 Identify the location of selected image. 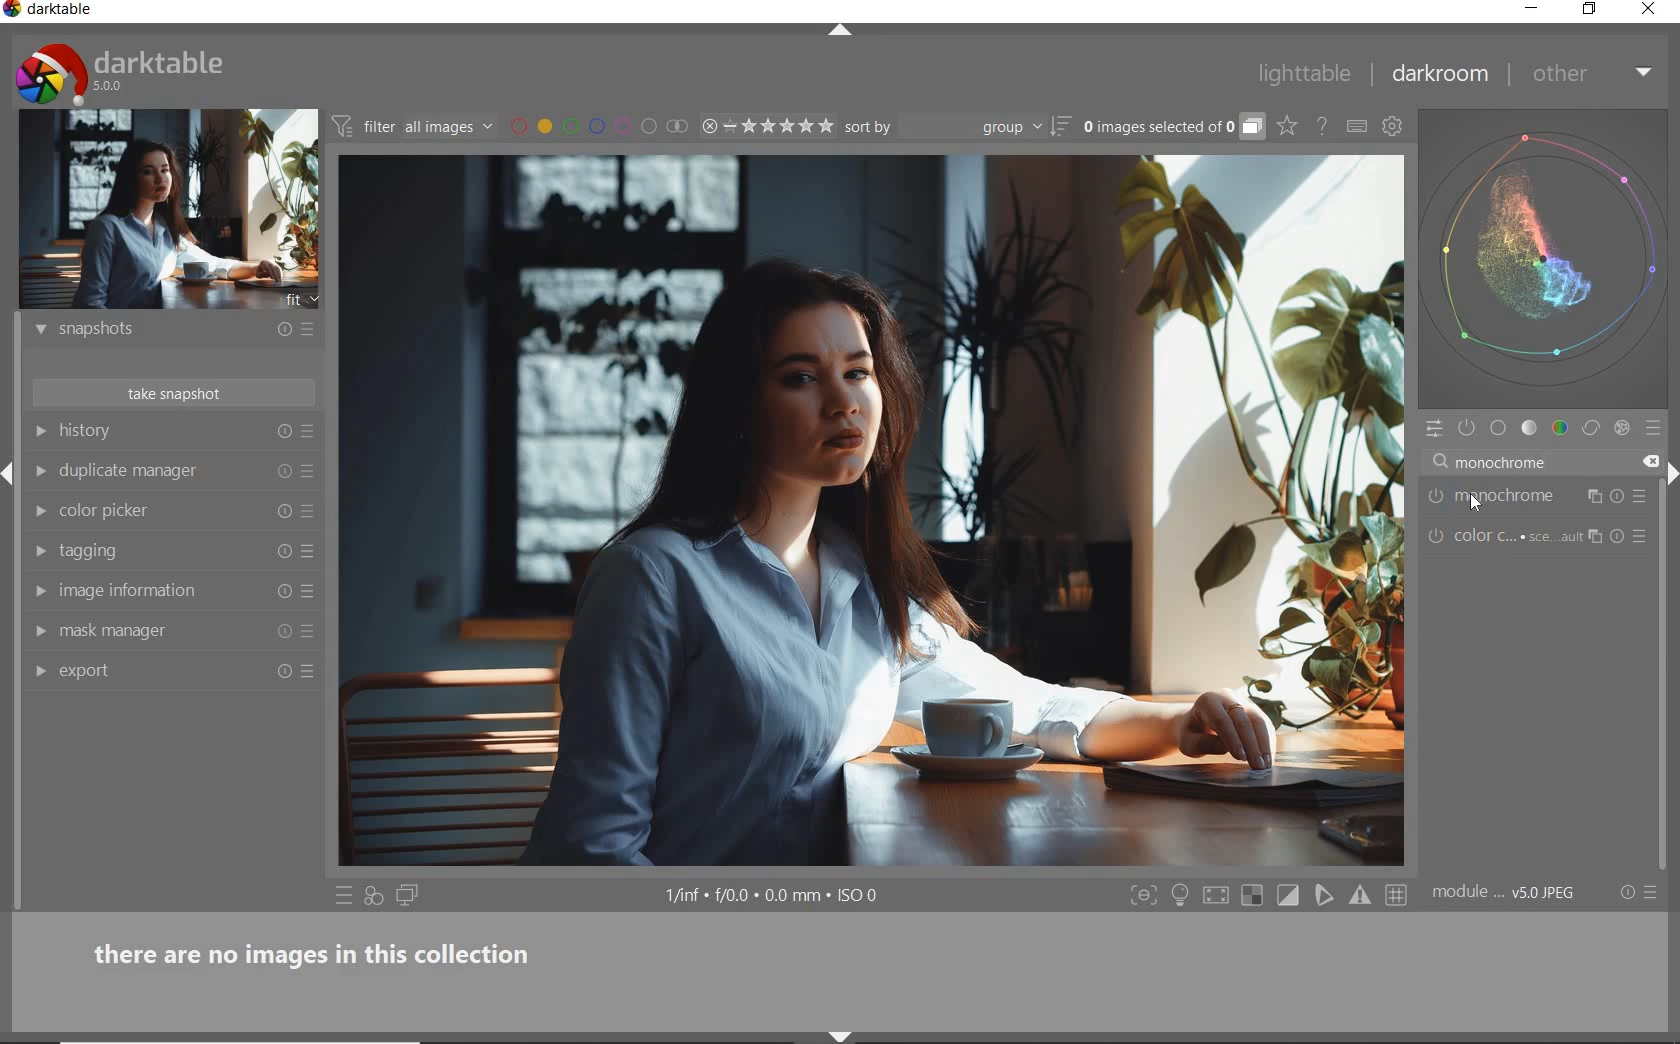
(870, 512).